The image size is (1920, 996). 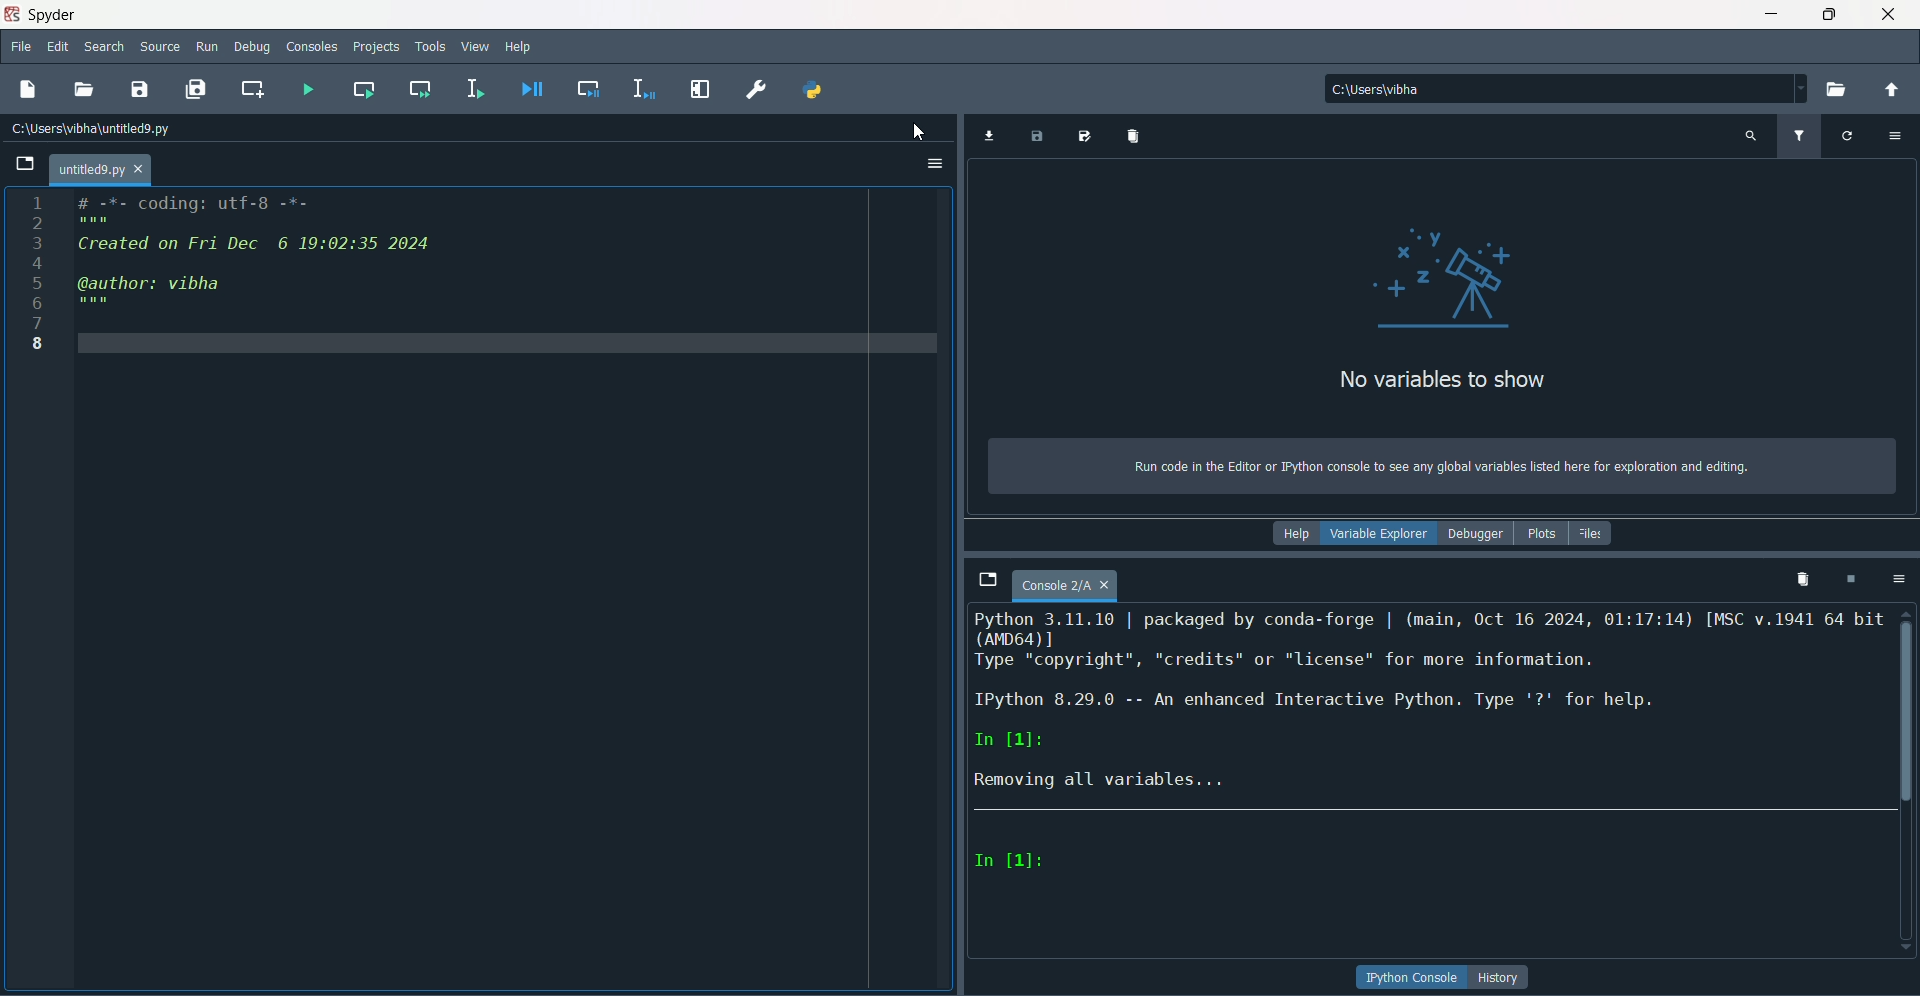 What do you see at coordinates (701, 89) in the screenshot?
I see `maximize current pane` at bounding box center [701, 89].